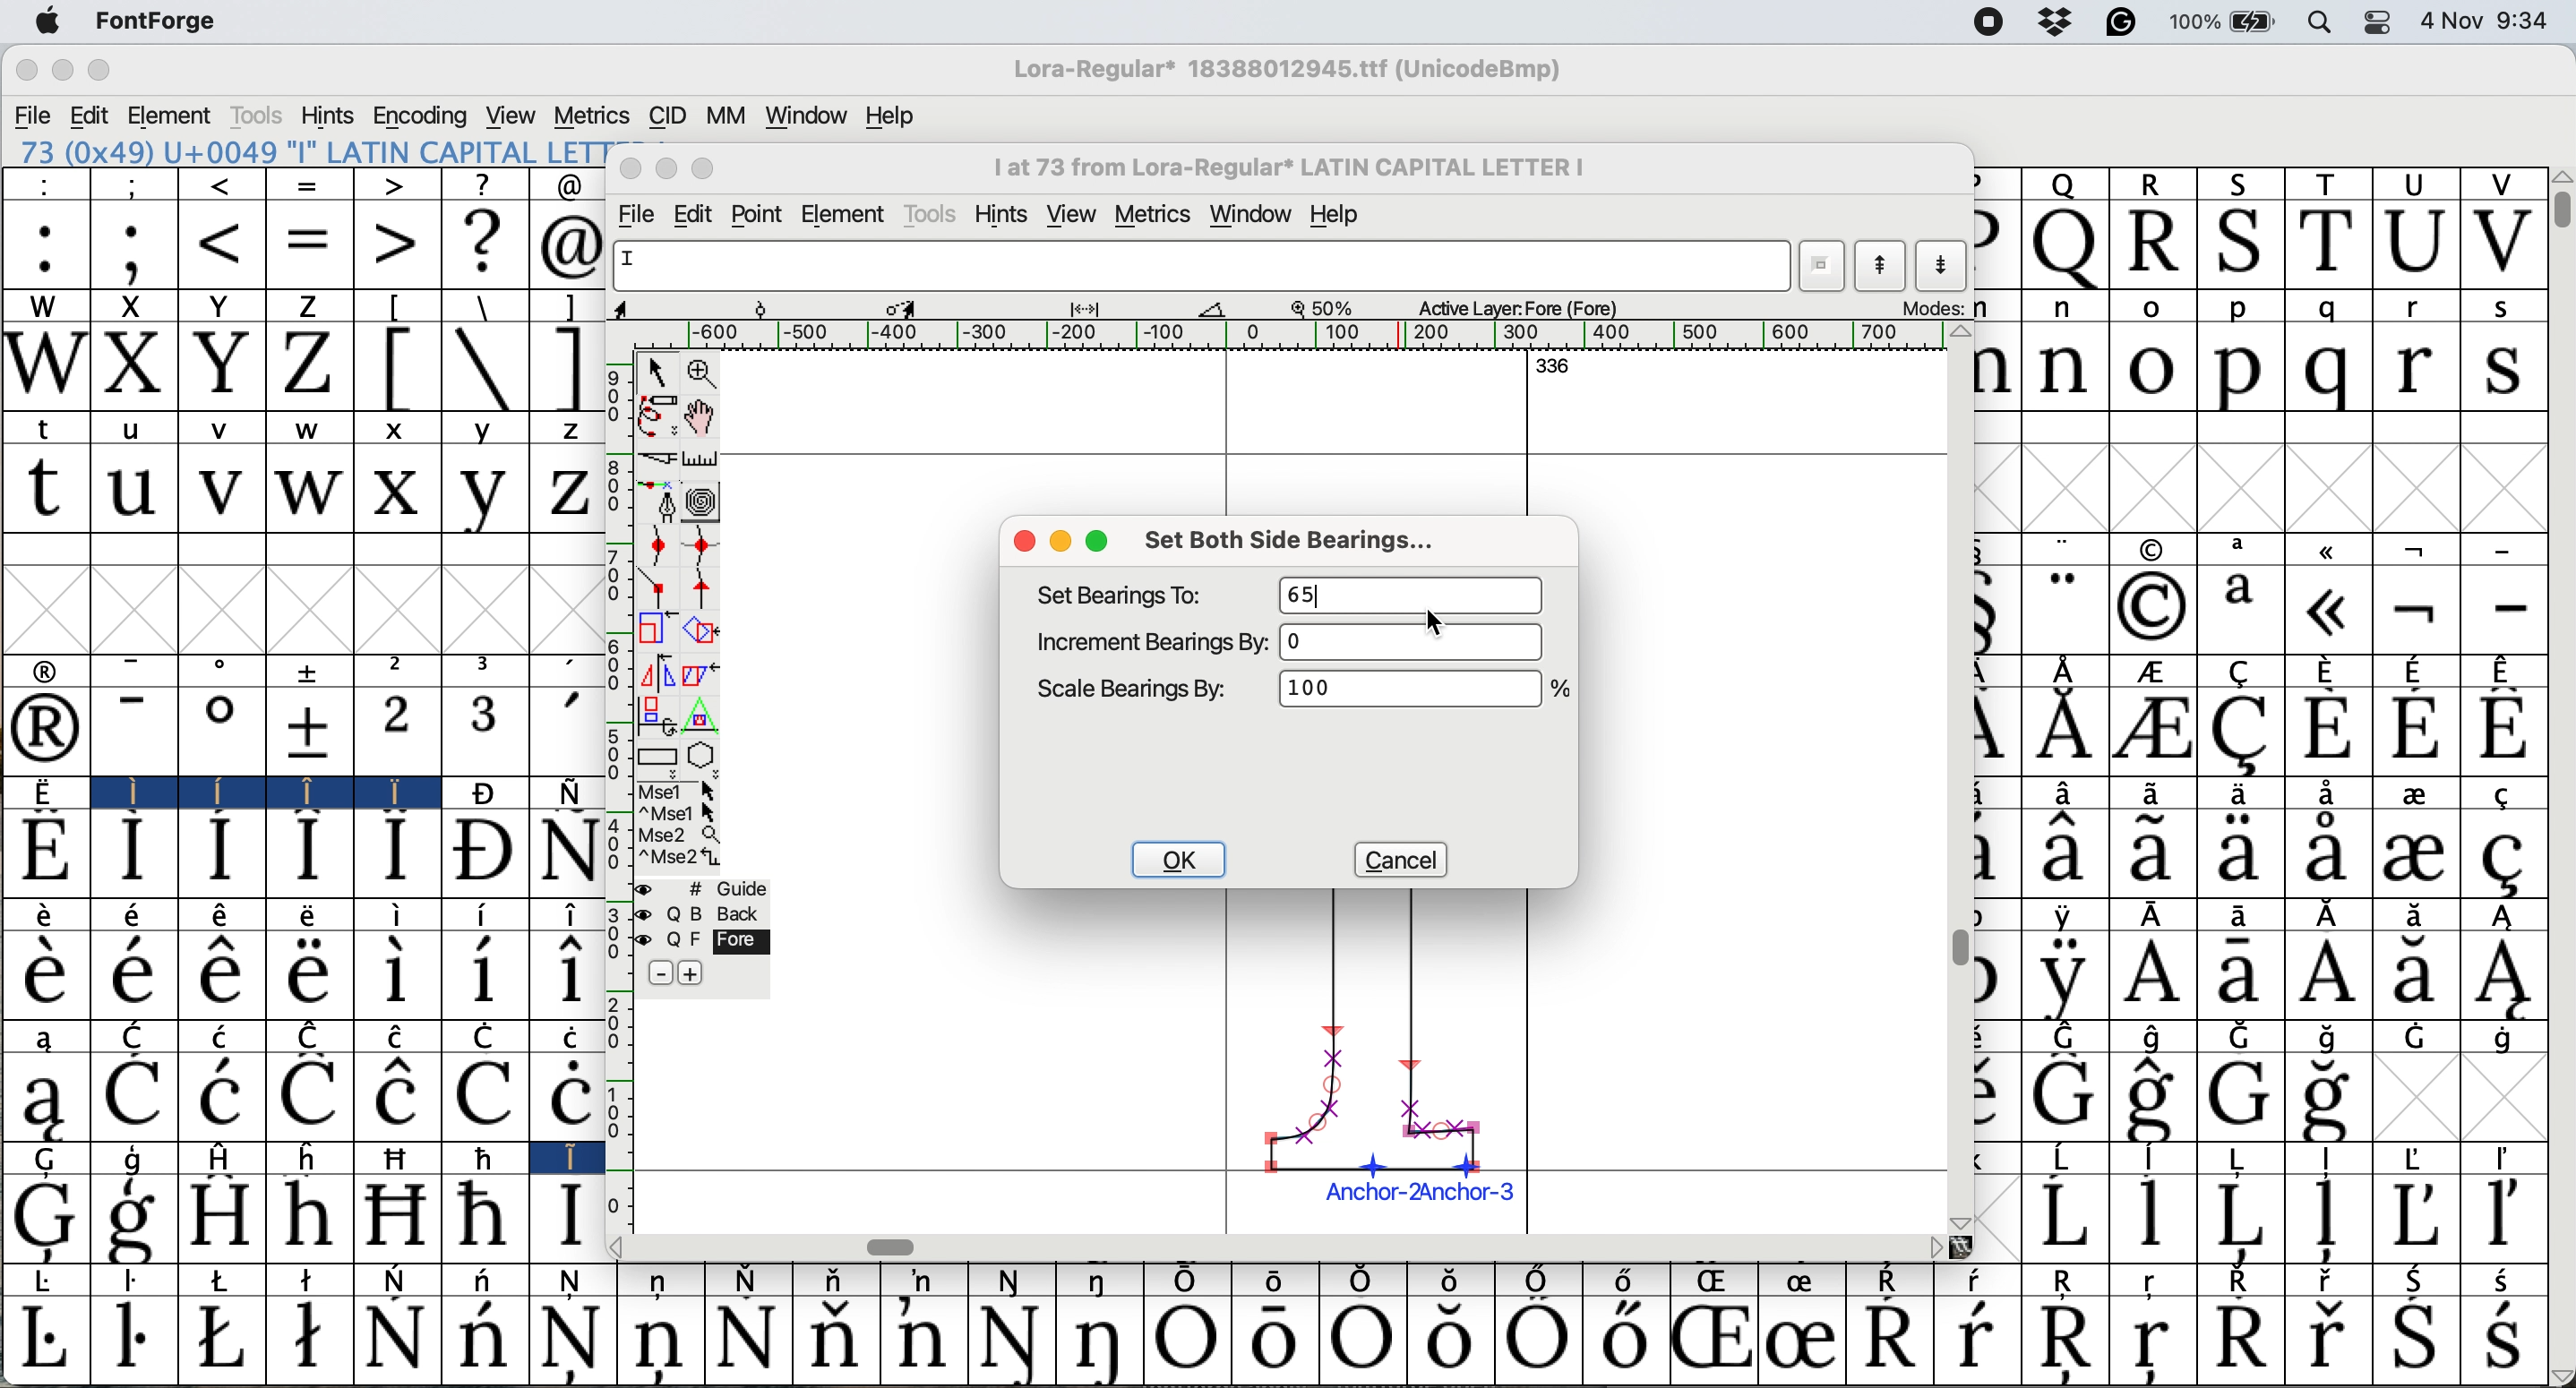  I want to click on Symbol, so click(2329, 793).